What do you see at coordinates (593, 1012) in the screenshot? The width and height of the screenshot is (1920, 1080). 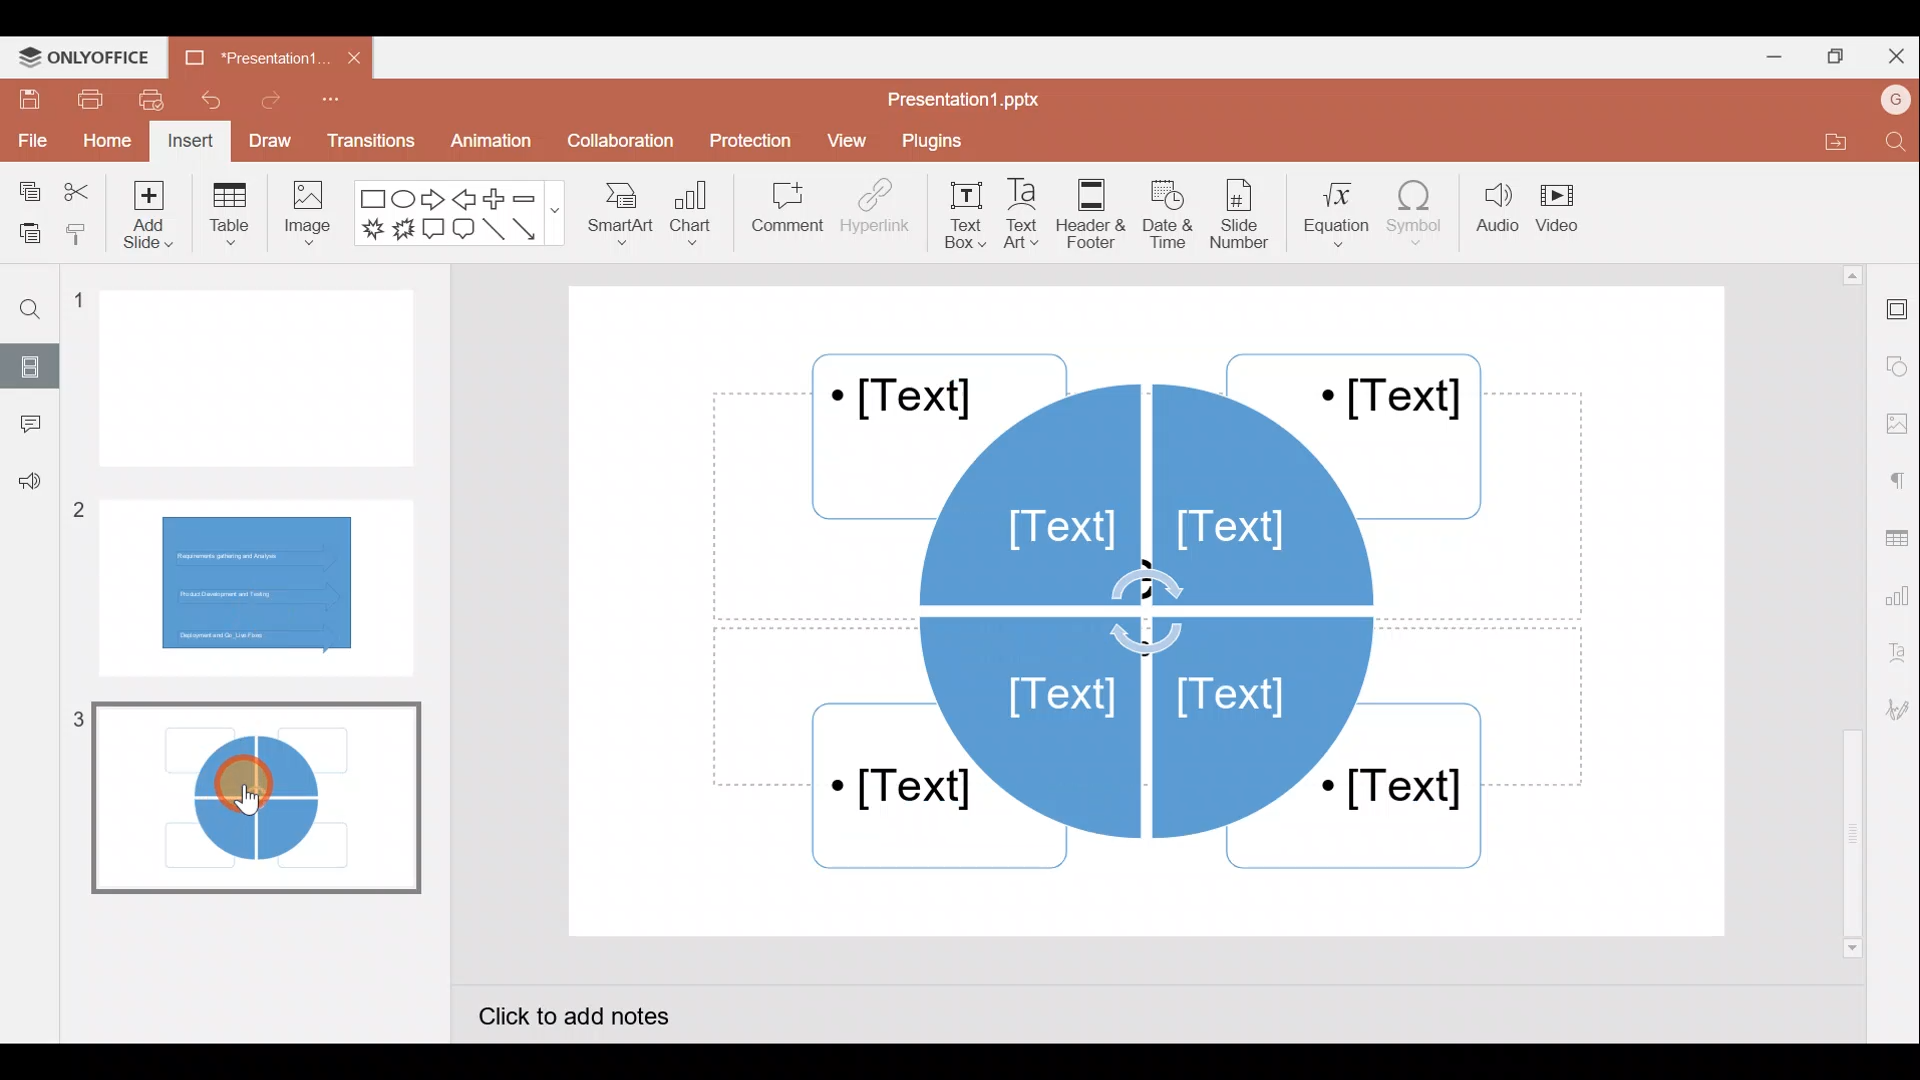 I see `Click to add notes` at bounding box center [593, 1012].